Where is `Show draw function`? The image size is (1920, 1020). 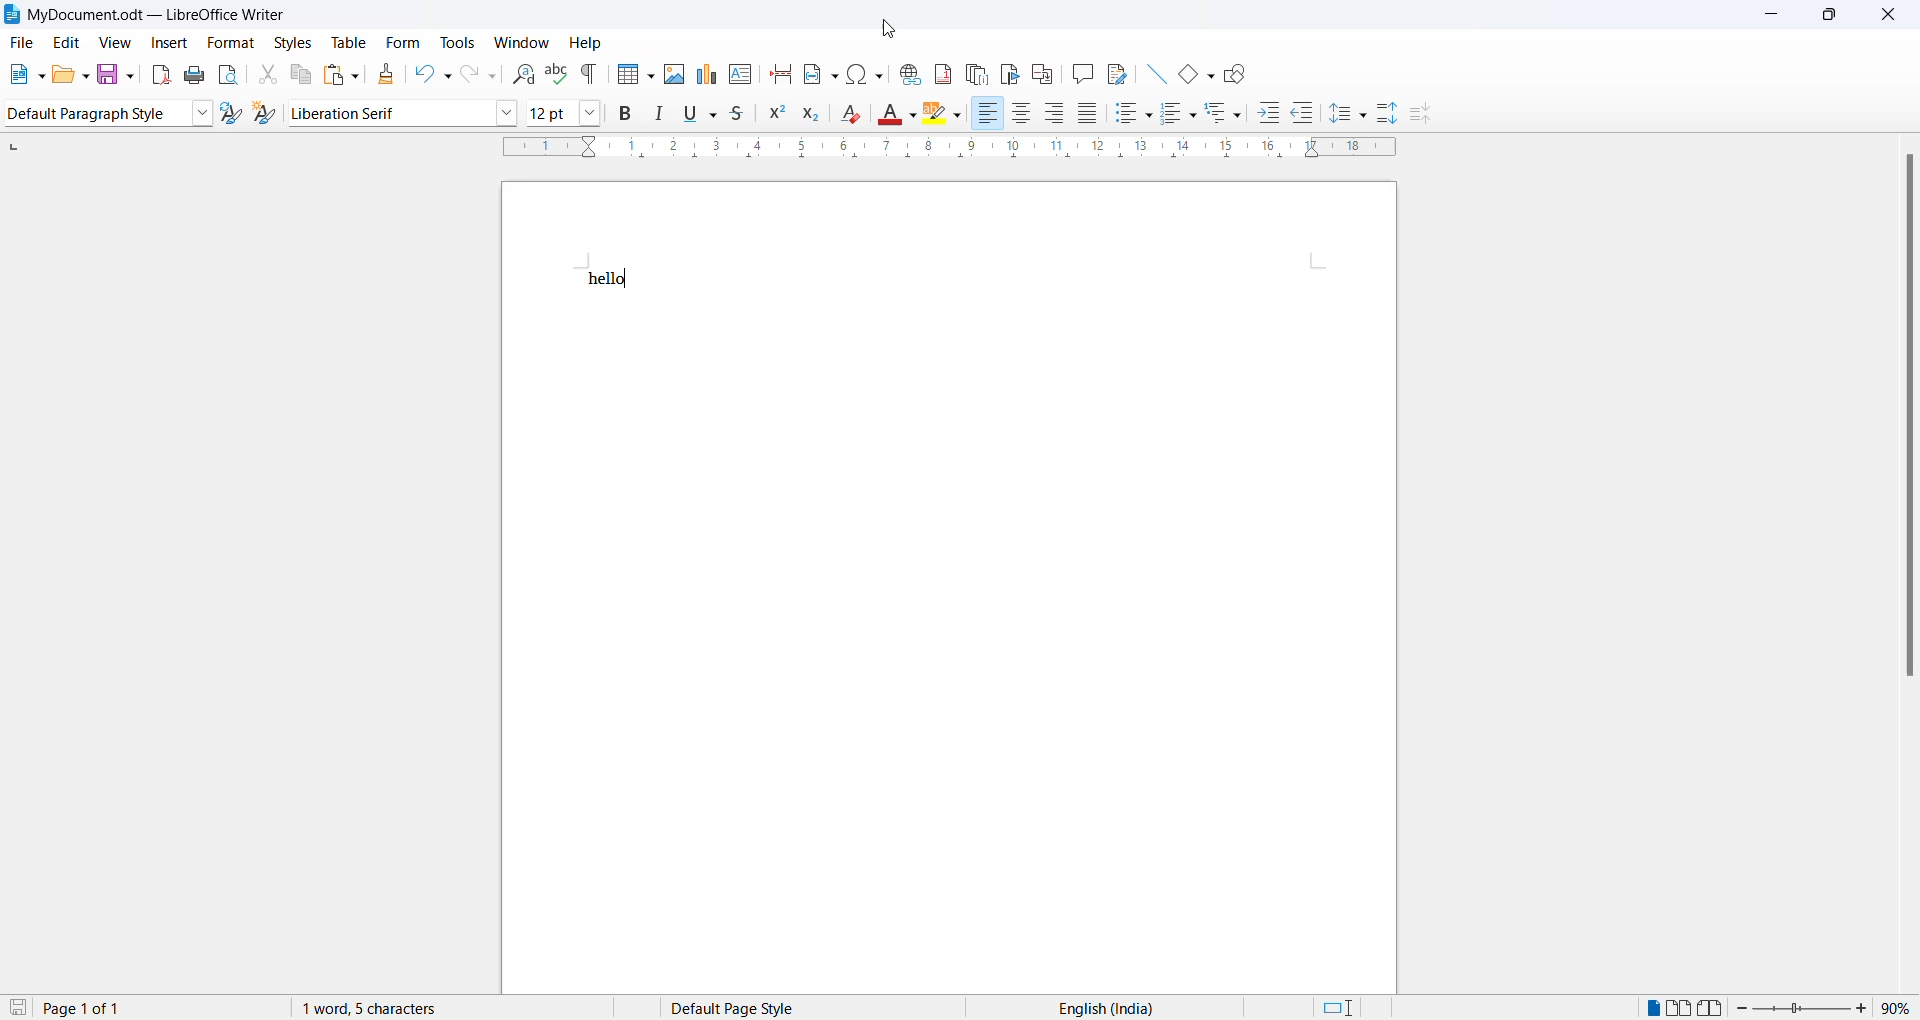 Show draw function is located at coordinates (1238, 74).